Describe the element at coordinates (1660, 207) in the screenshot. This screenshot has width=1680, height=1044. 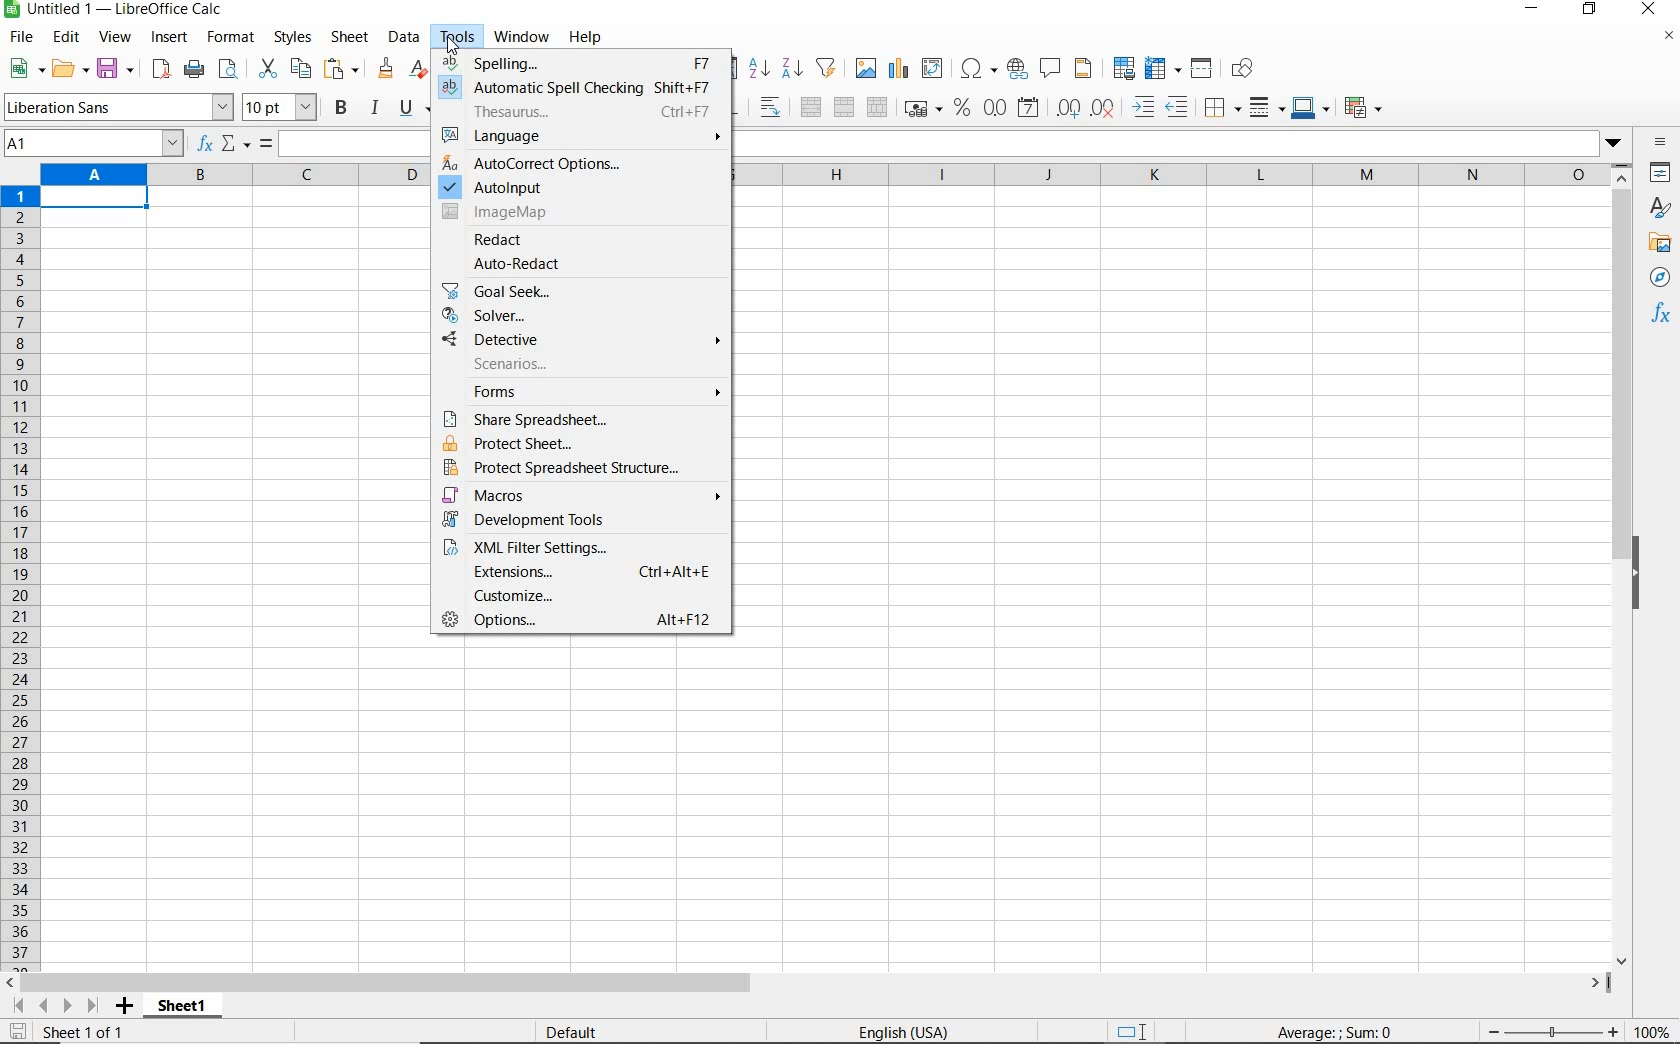
I see `STYLES` at that location.